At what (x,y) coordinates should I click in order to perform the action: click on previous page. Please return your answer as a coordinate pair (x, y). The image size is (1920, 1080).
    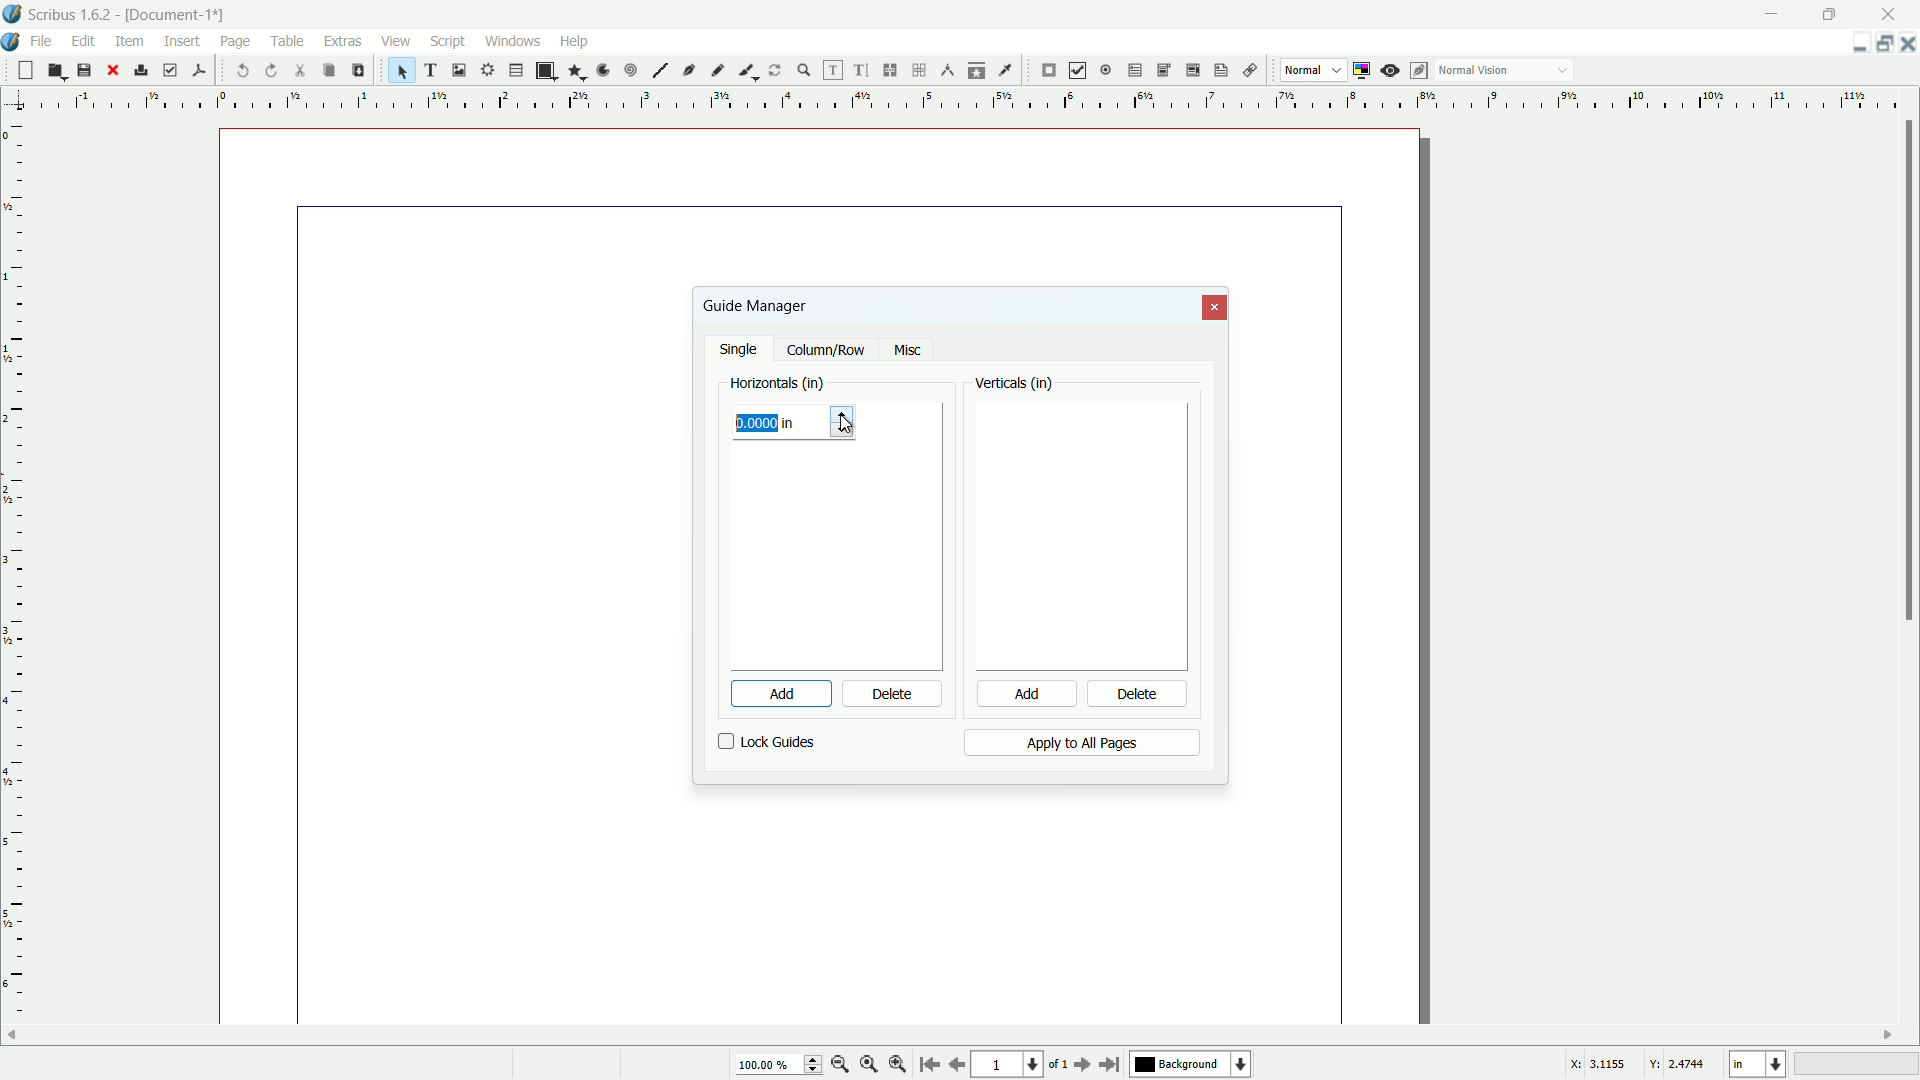
    Looking at the image, I should click on (956, 1065).